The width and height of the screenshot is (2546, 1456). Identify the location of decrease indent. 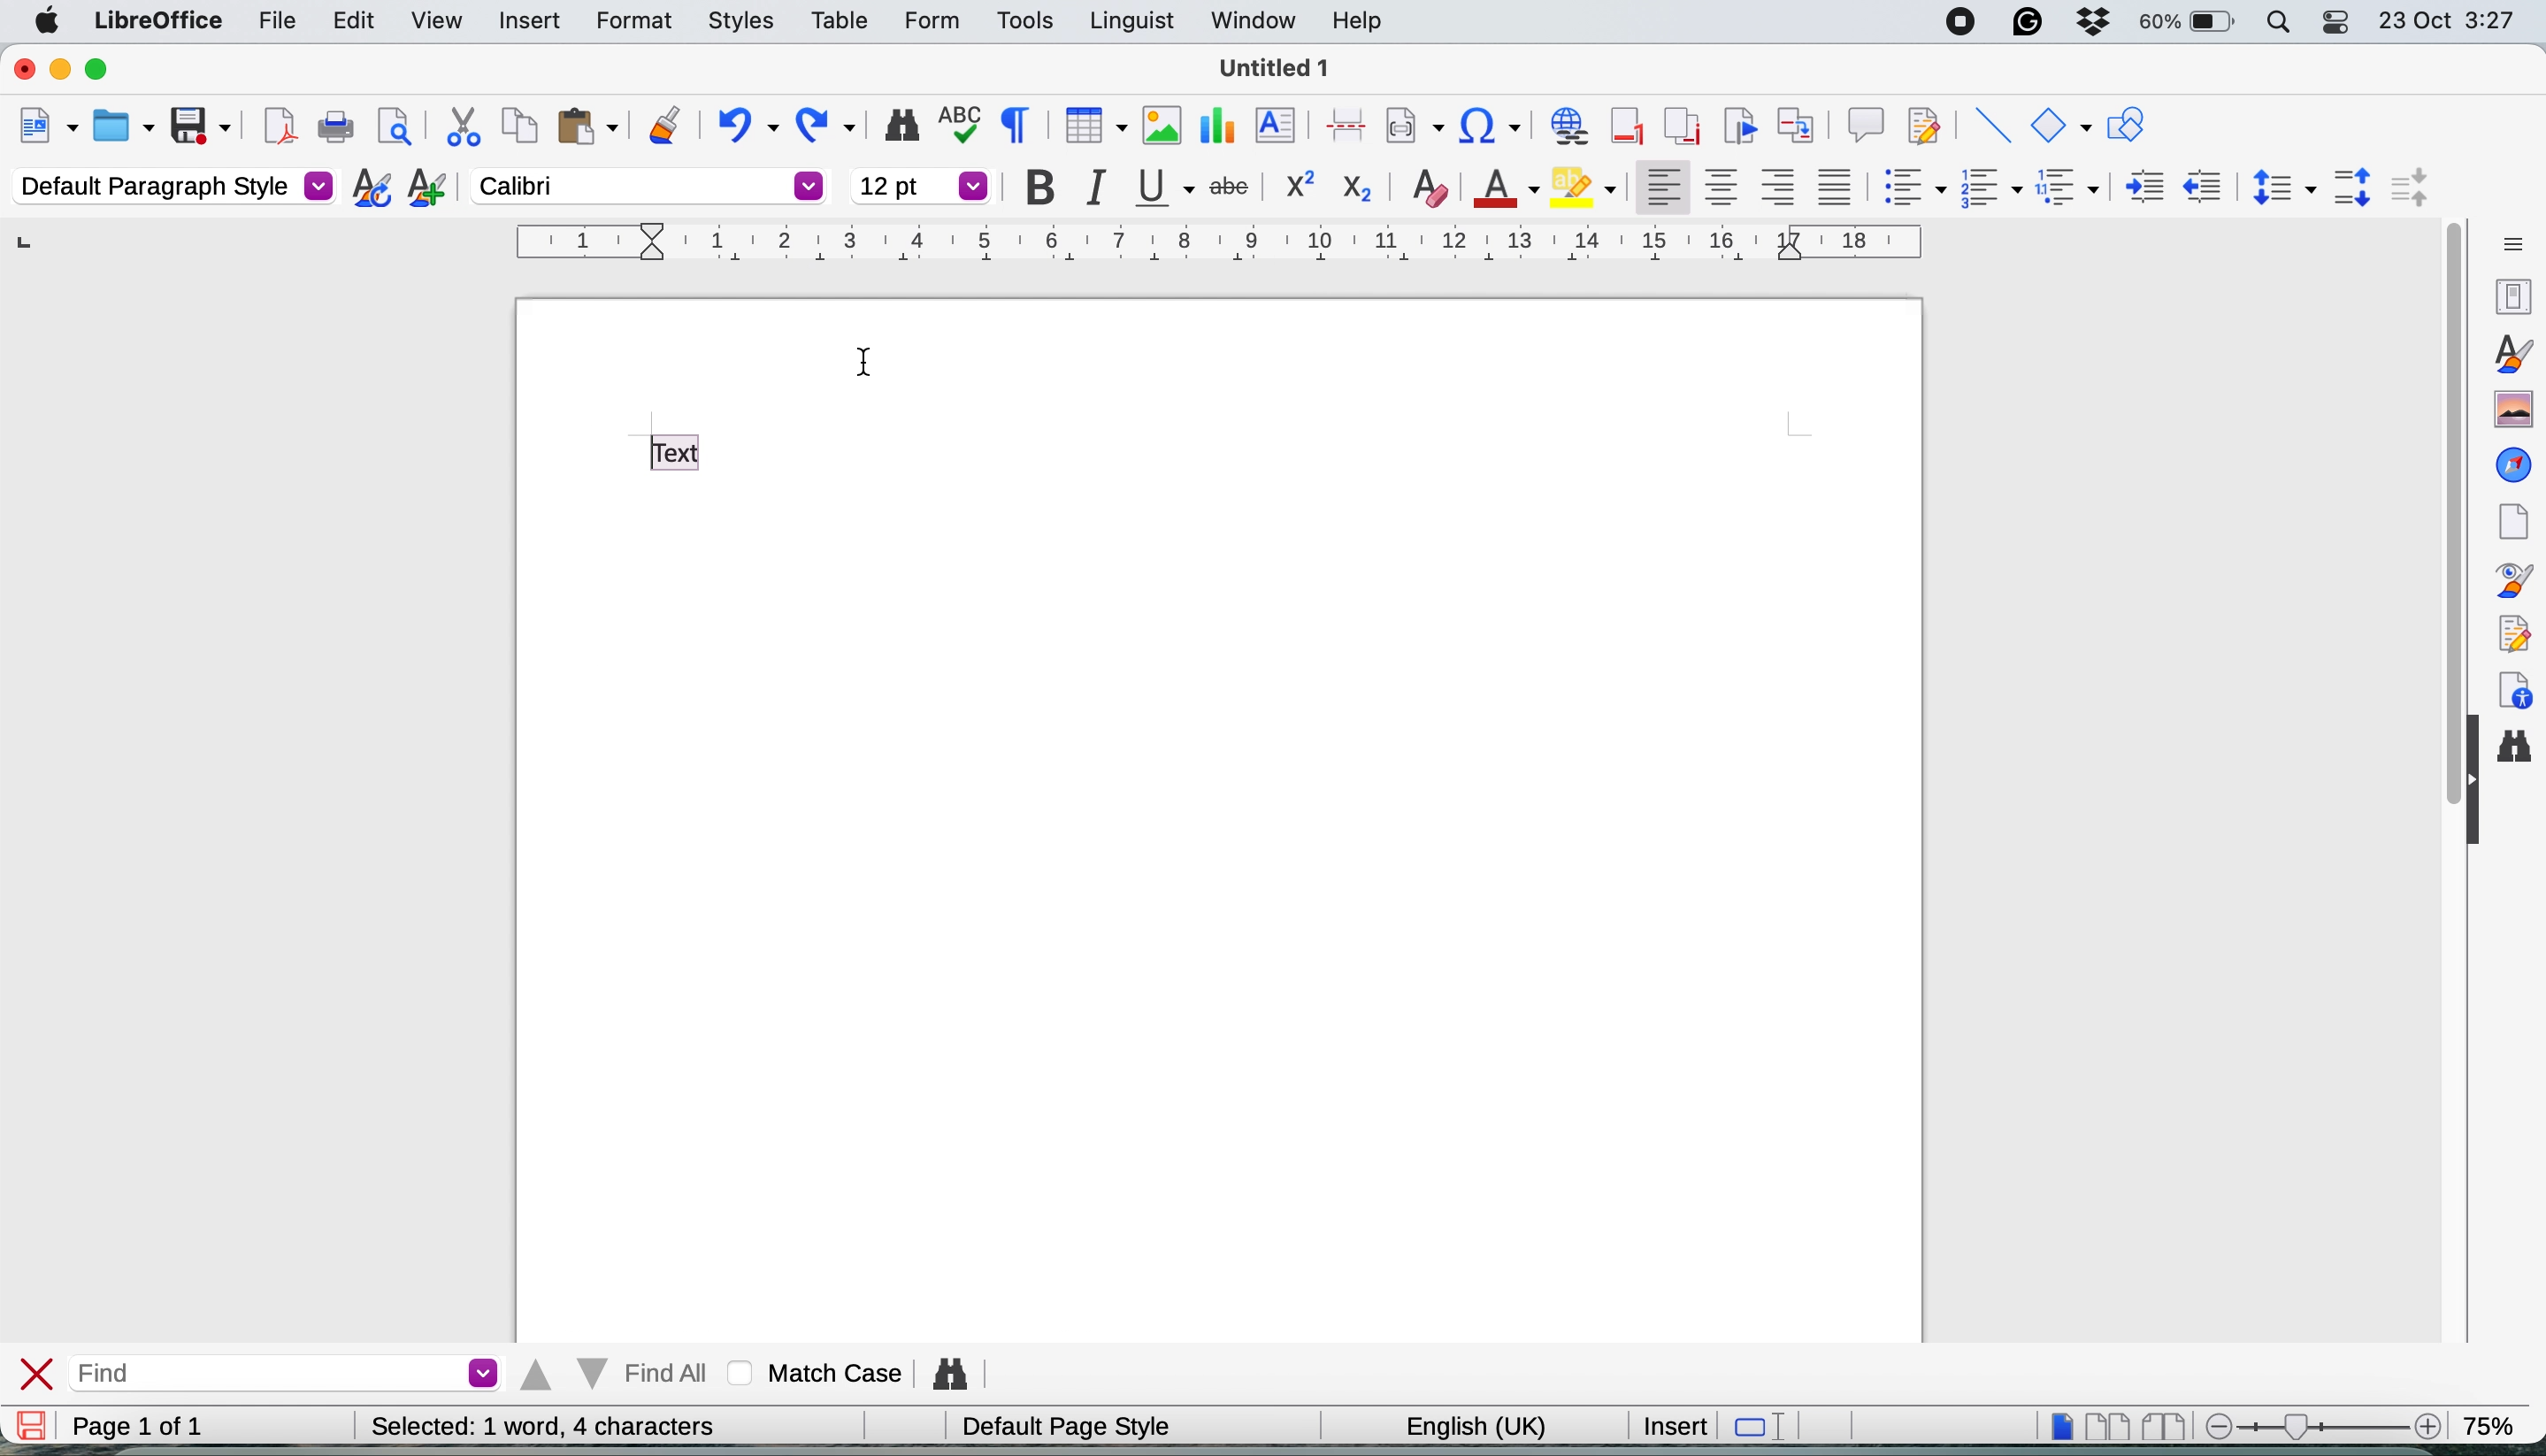
(2200, 187).